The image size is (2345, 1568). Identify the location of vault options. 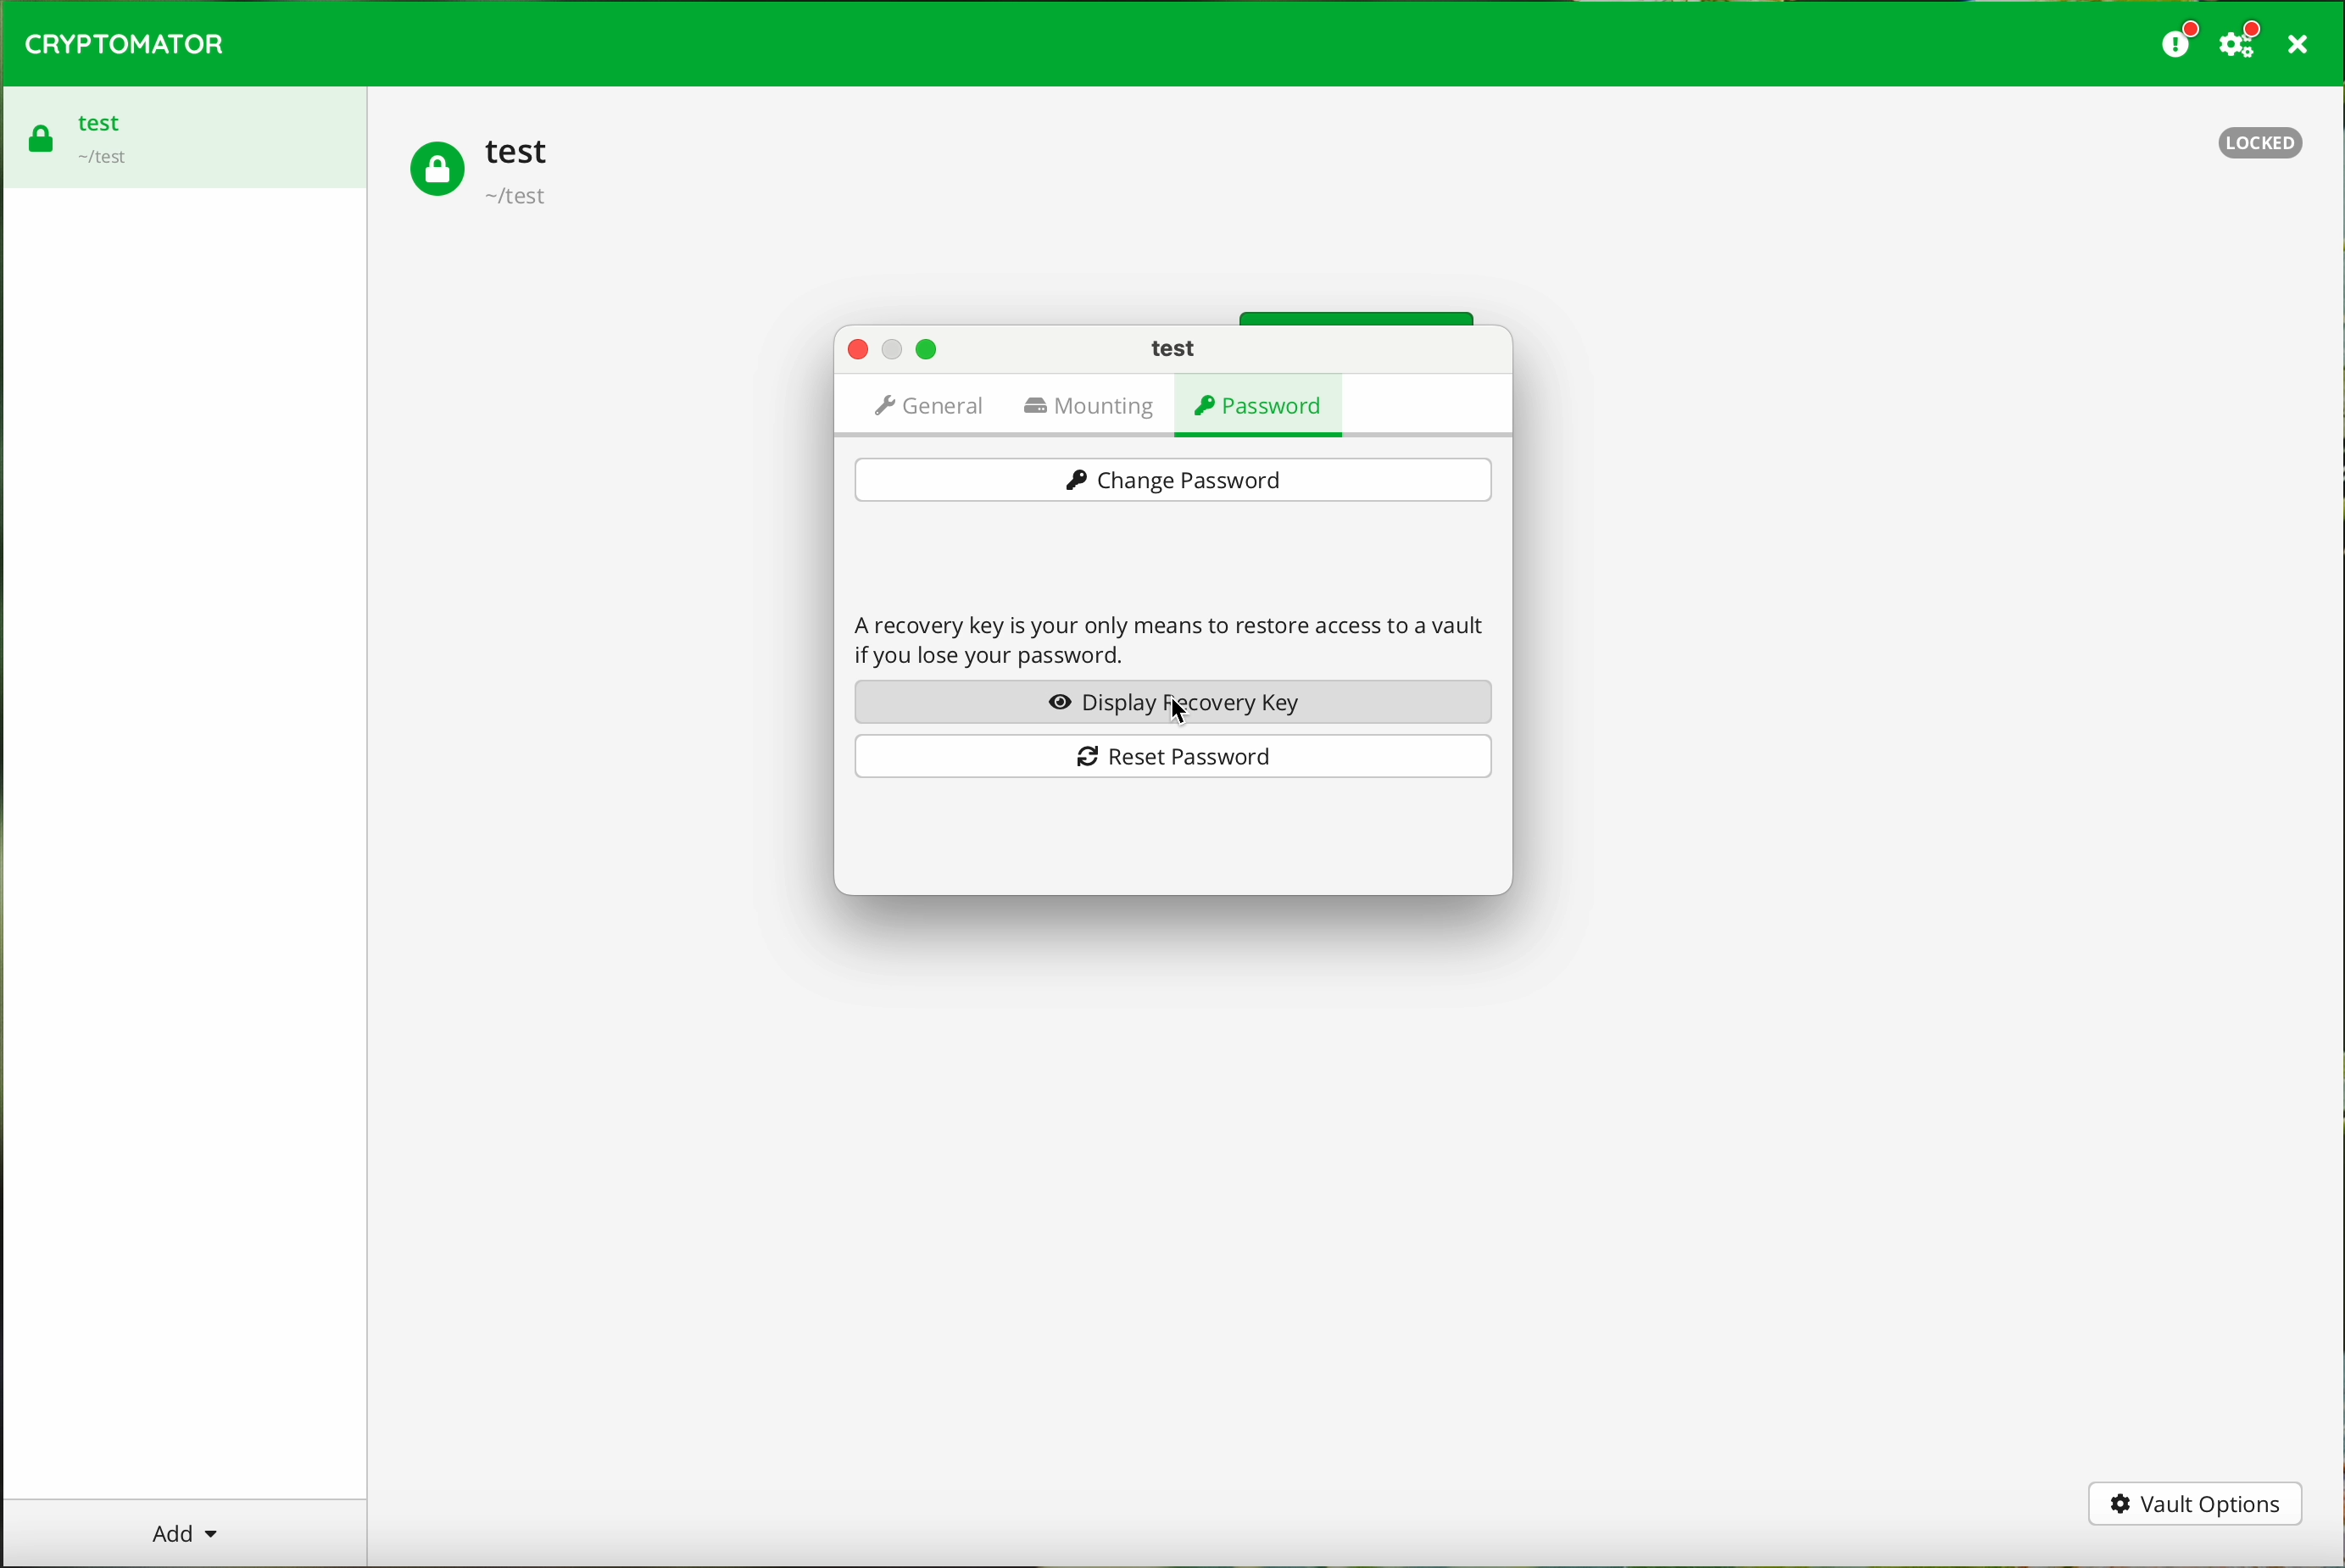
(2197, 1504).